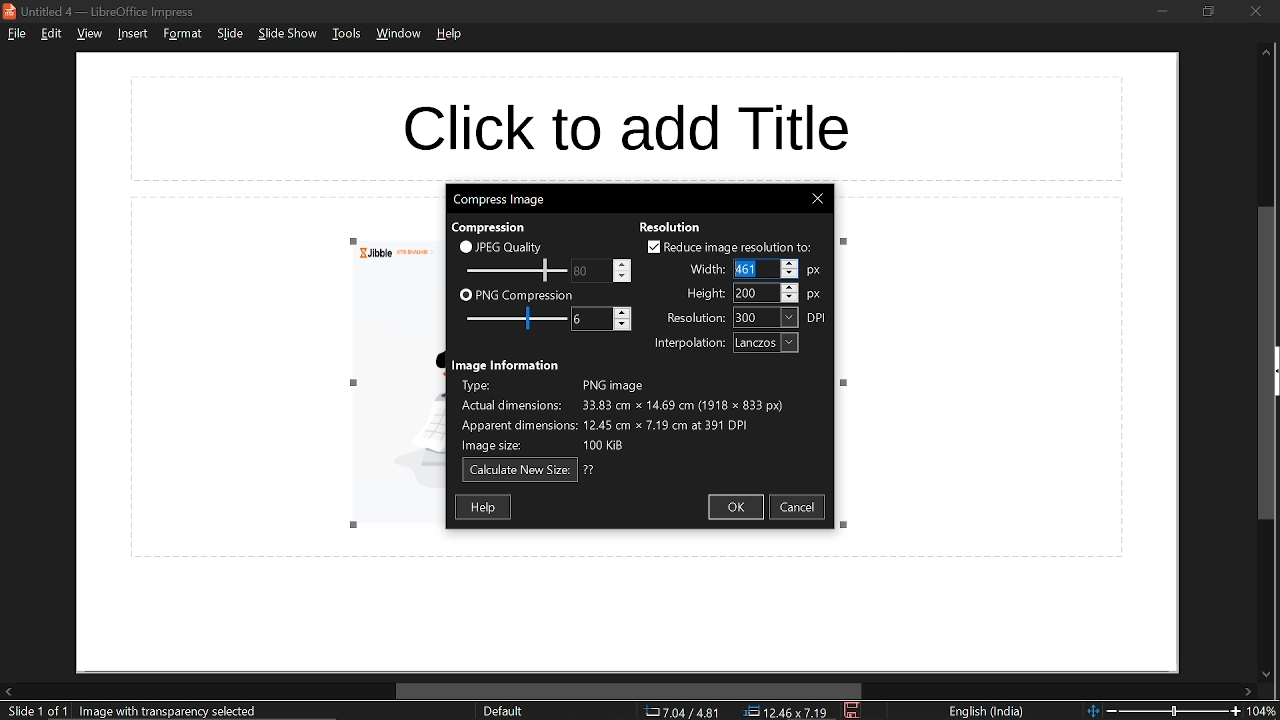  I want to click on help, so click(450, 38).